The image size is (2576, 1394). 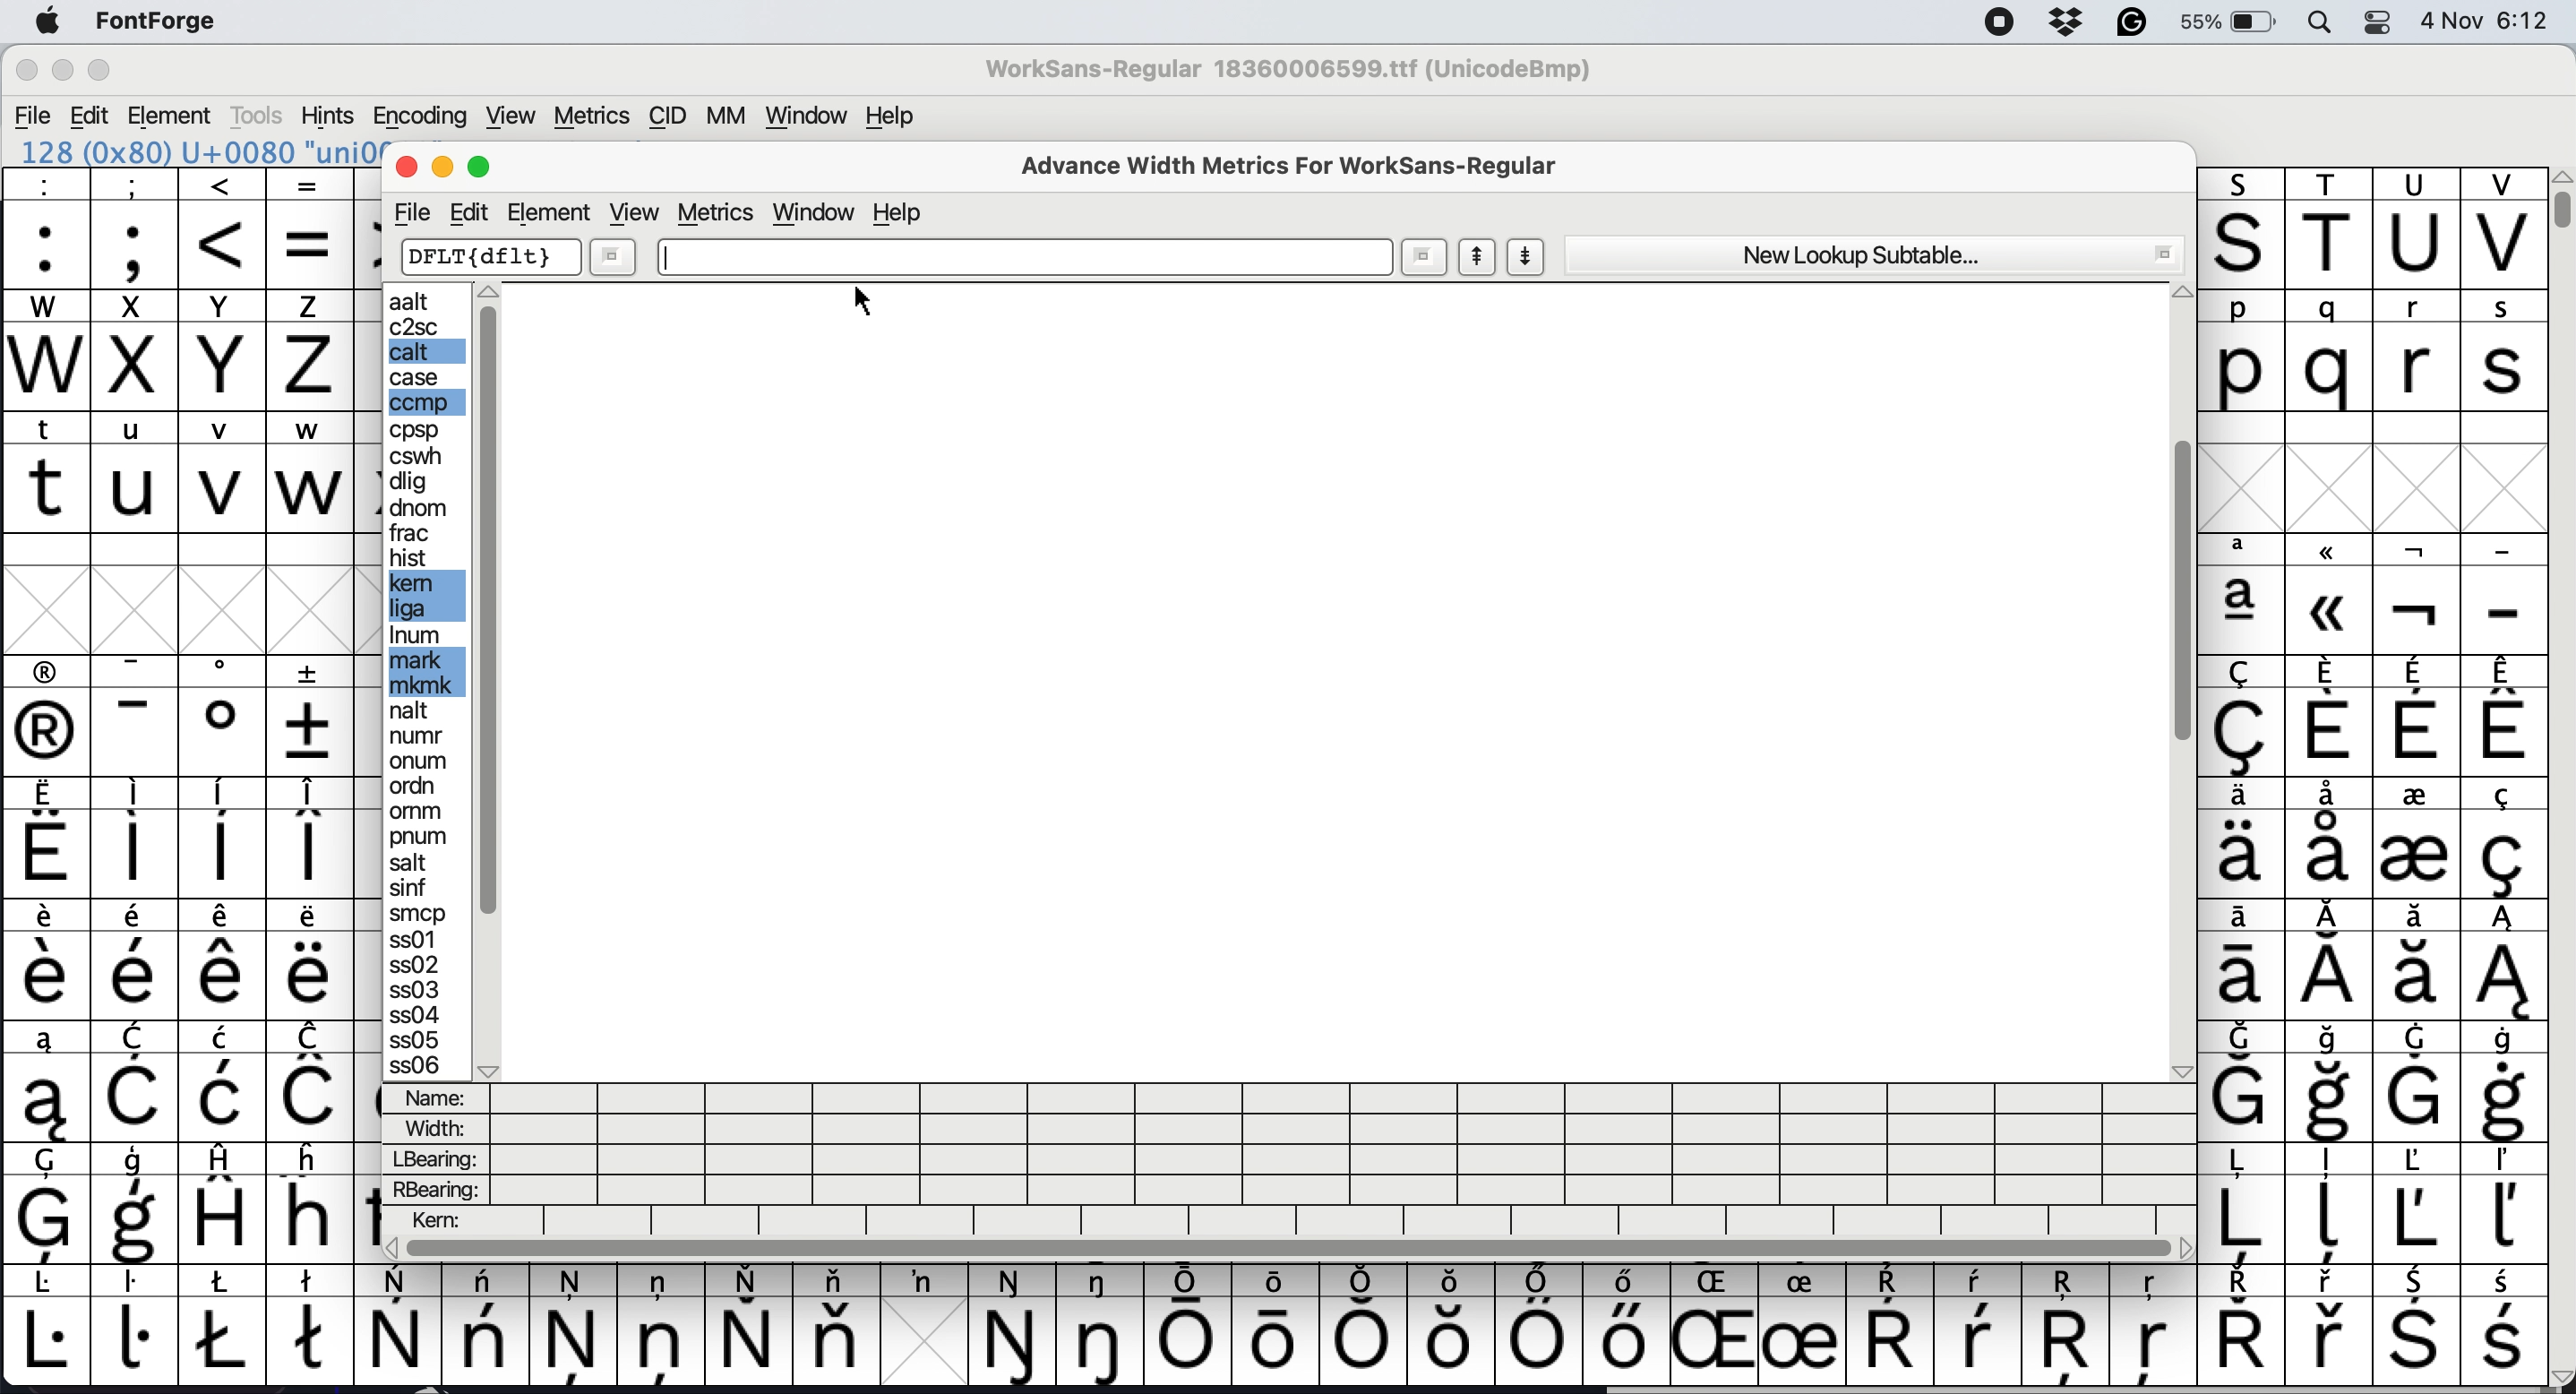 I want to click on name, so click(x=440, y=1098).